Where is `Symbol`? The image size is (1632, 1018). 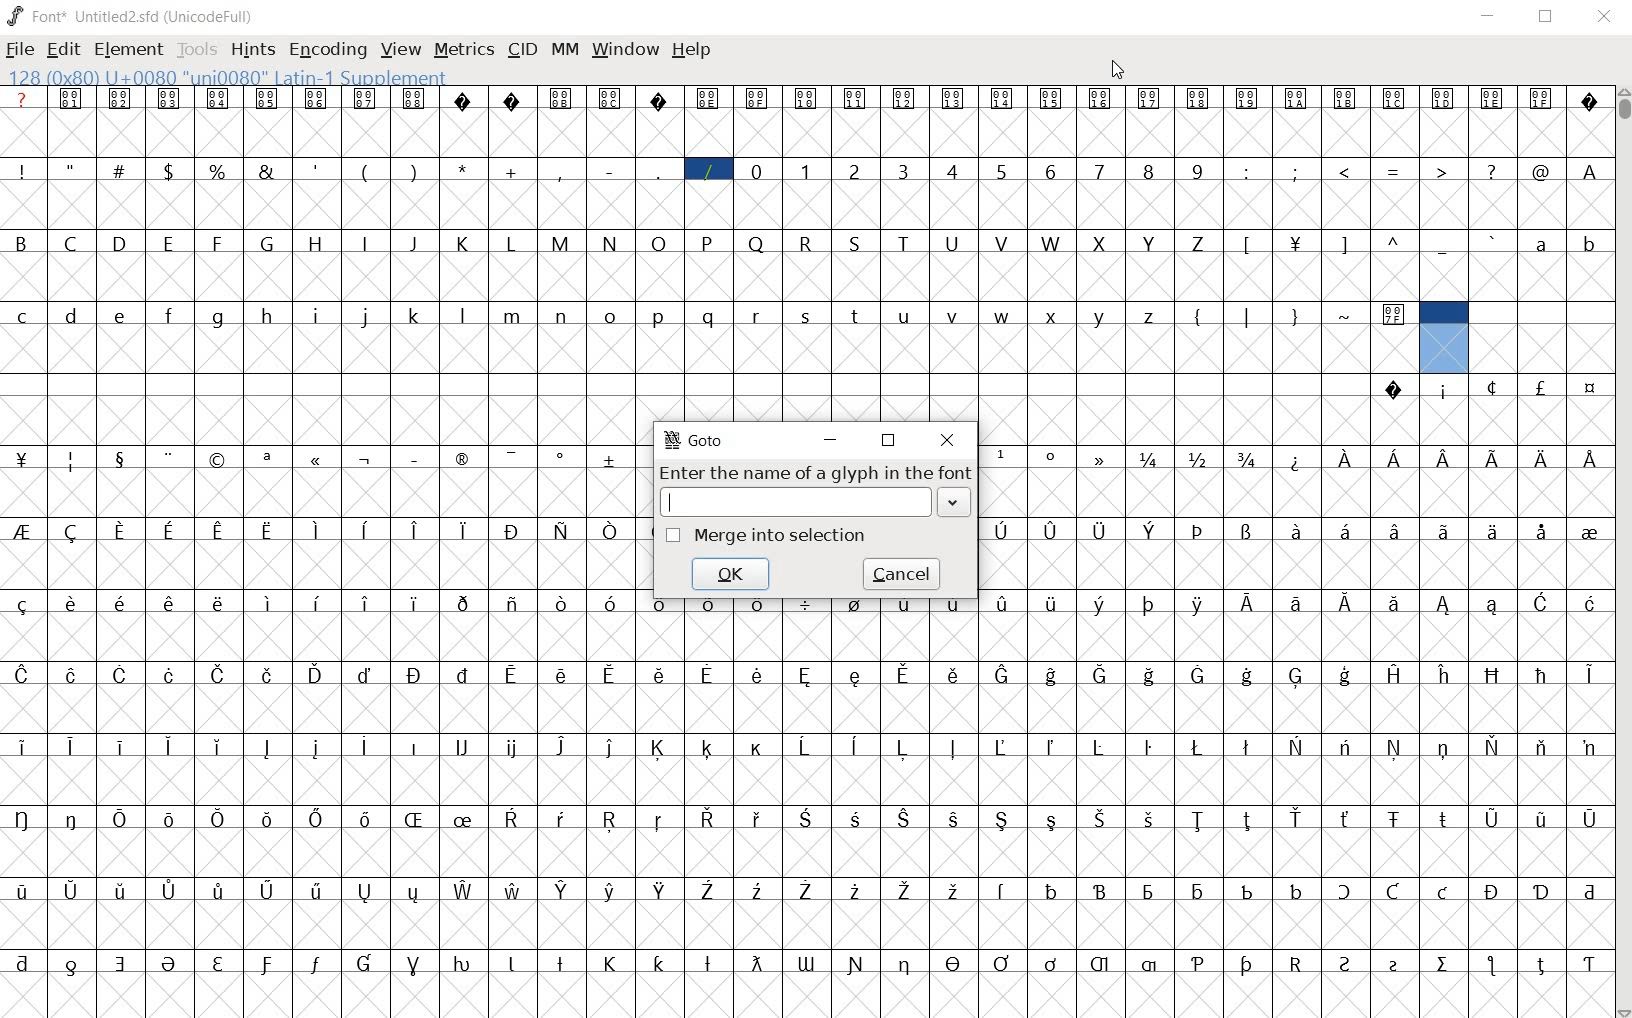 Symbol is located at coordinates (221, 889).